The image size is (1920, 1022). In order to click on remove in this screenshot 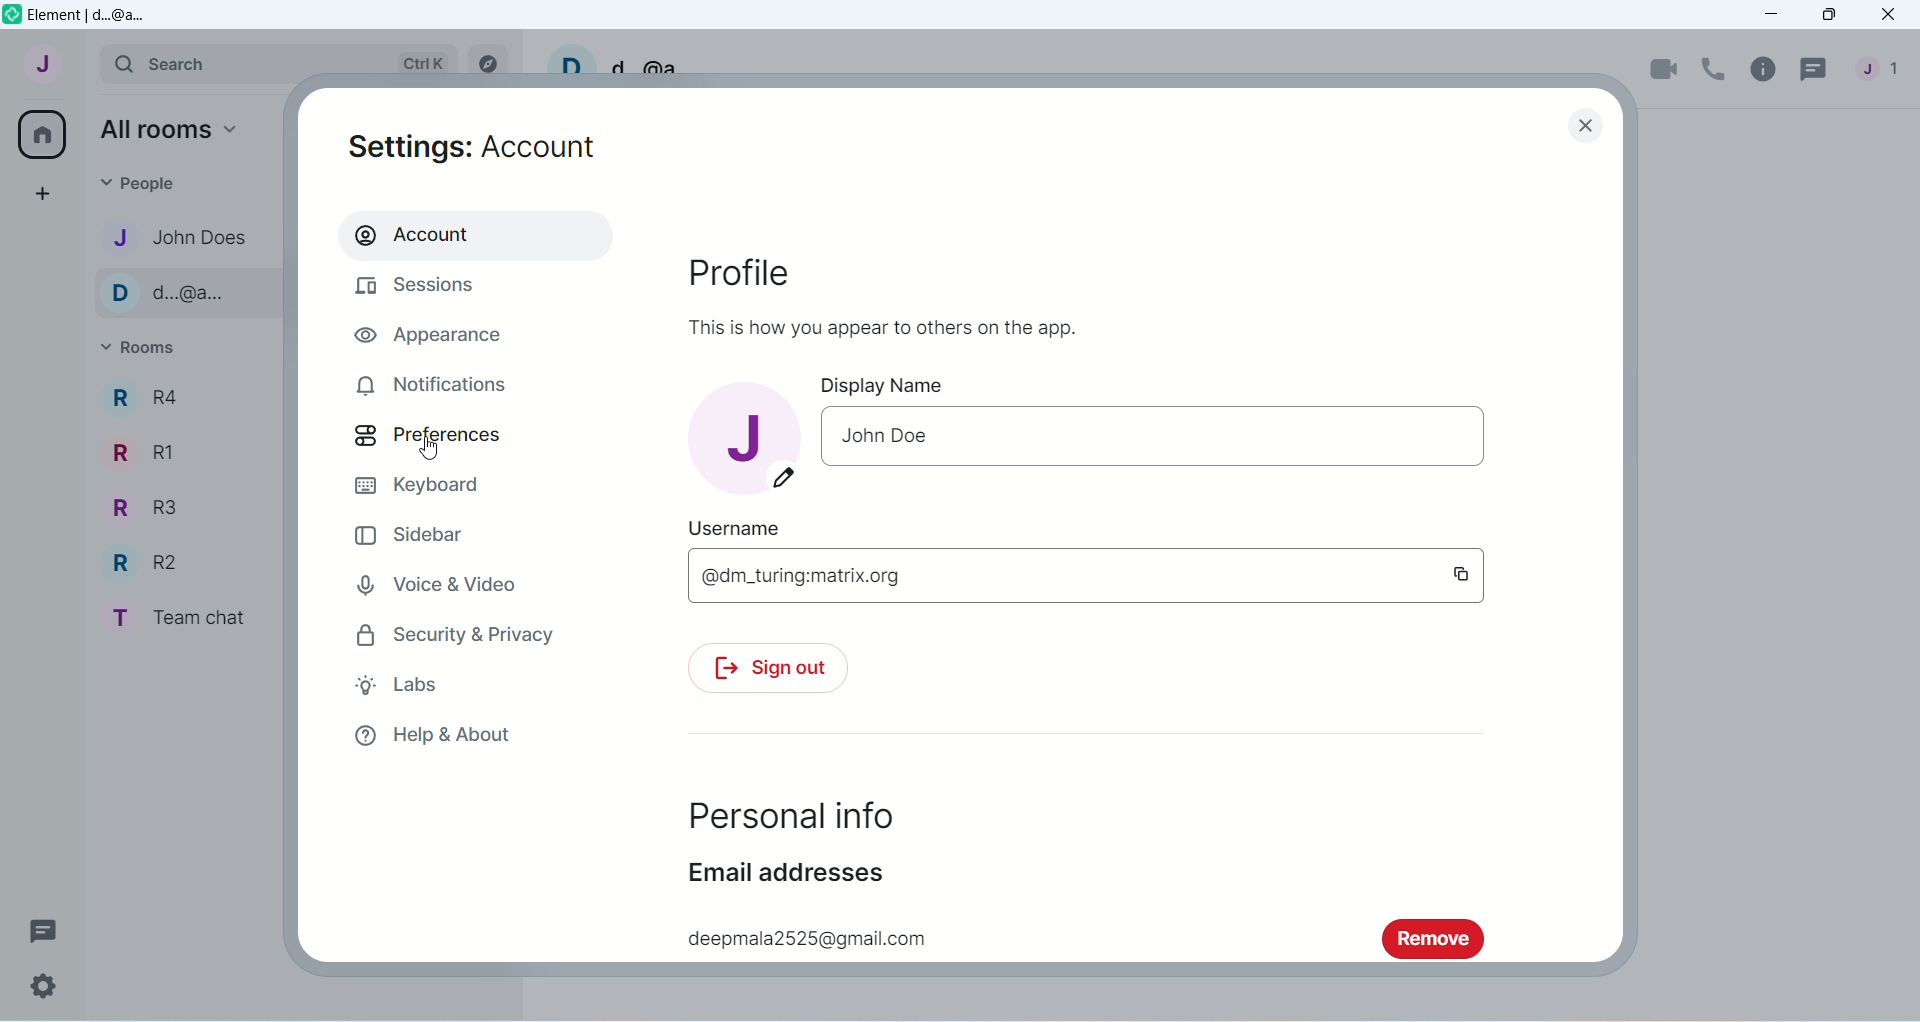, I will do `click(1441, 934)`.